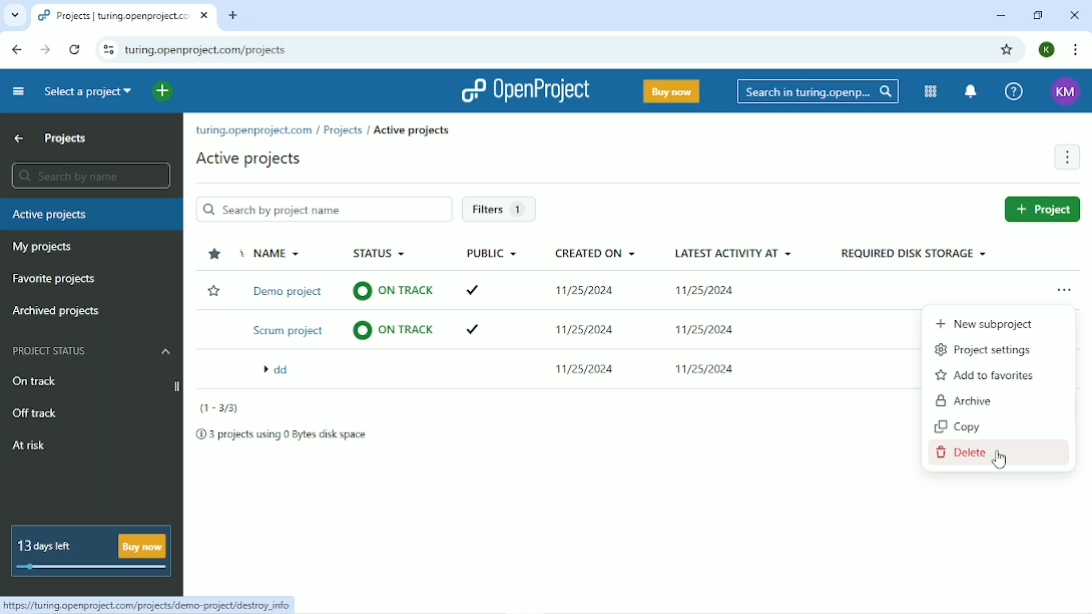 This screenshot has height=614, width=1092. Describe the element at coordinates (235, 16) in the screenshot. I see `New tab` at that location.